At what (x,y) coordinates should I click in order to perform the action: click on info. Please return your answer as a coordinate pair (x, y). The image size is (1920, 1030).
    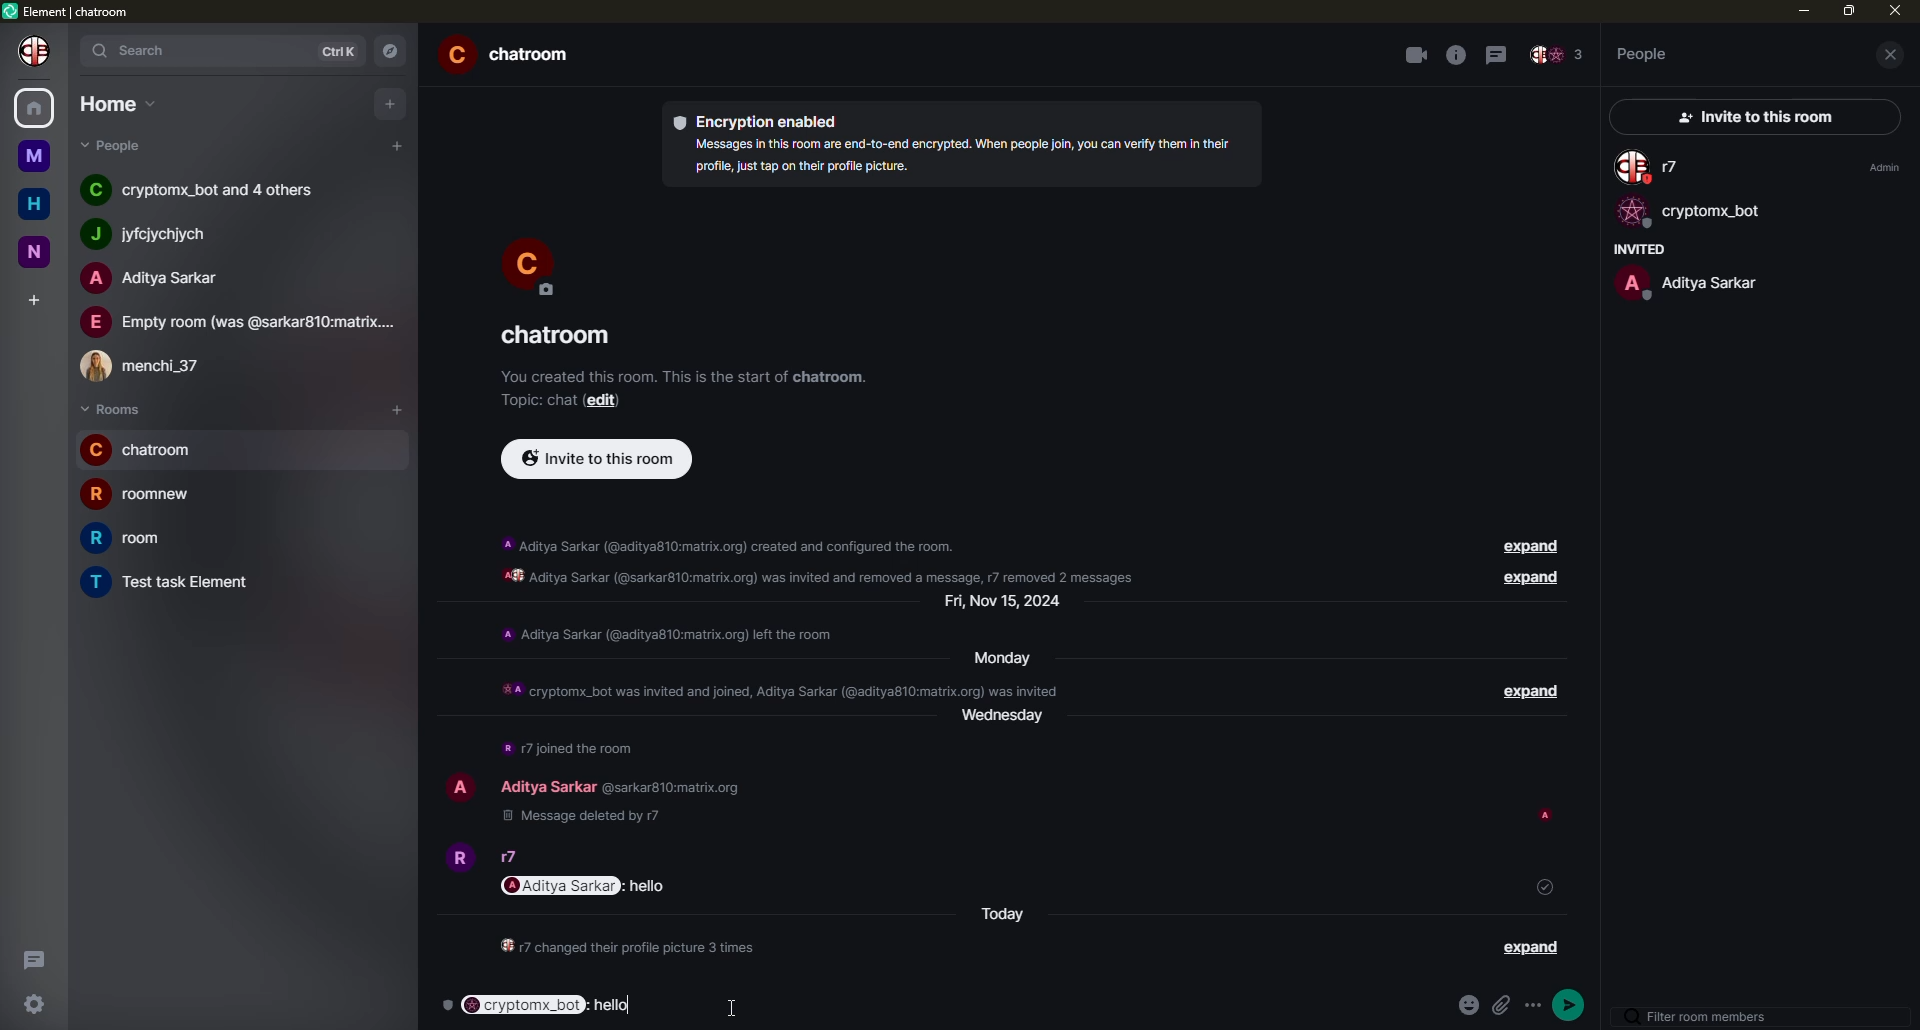
    Looking at the image, I should click on (1456, 55).